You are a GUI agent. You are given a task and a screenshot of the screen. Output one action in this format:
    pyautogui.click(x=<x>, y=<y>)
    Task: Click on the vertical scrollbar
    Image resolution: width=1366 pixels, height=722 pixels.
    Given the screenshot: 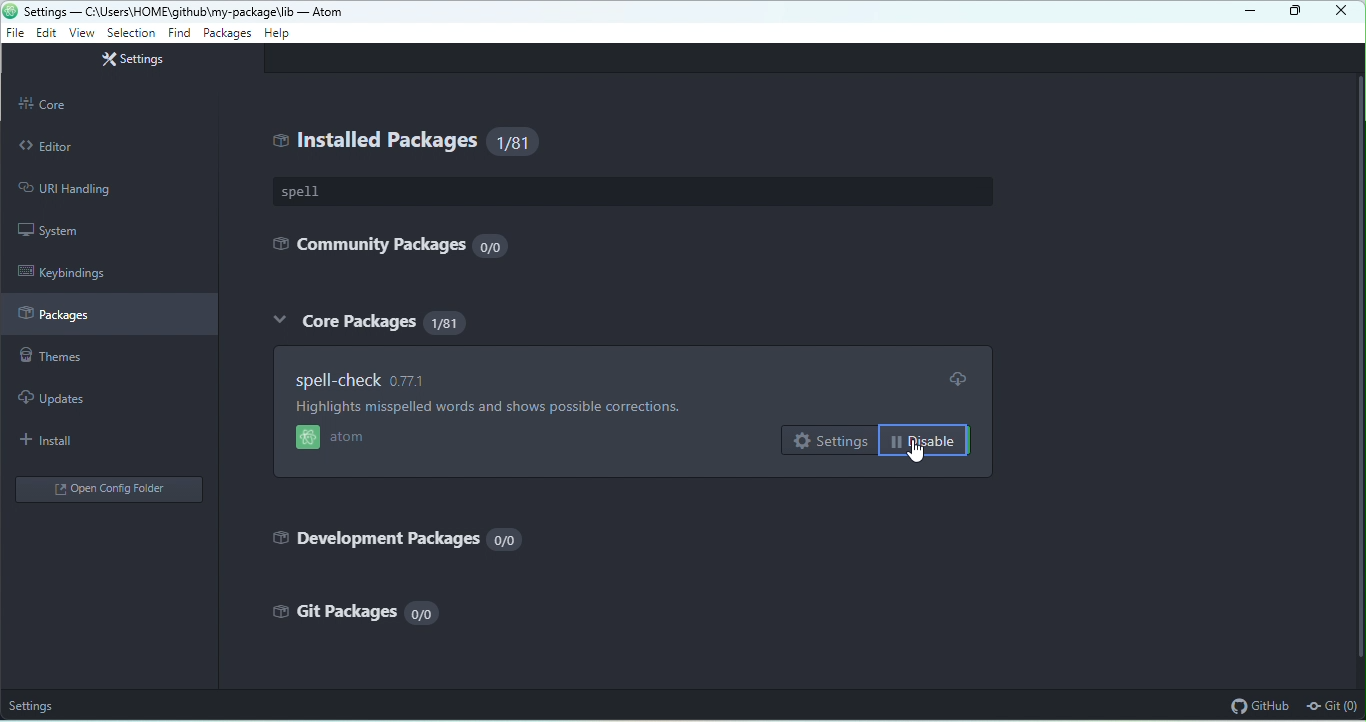 What is the action you would take?
    pyautogui.click(x=1357, y=366)
    